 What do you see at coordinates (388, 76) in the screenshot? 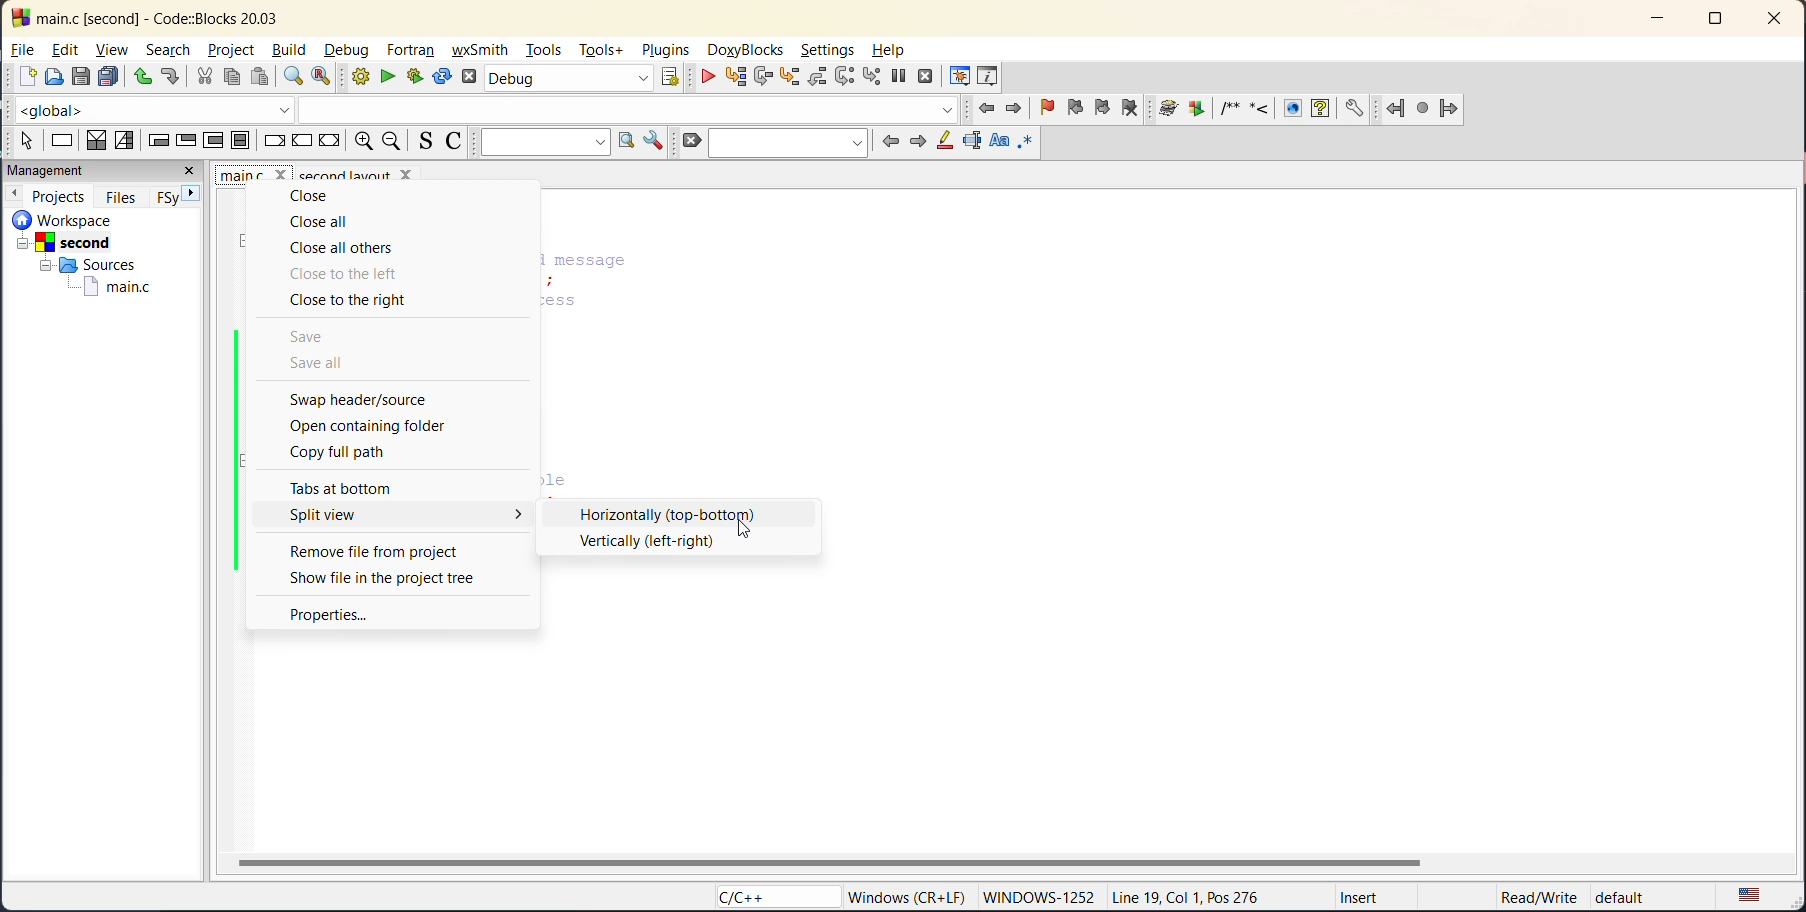
I see `run` at bounding box center [388, 76].